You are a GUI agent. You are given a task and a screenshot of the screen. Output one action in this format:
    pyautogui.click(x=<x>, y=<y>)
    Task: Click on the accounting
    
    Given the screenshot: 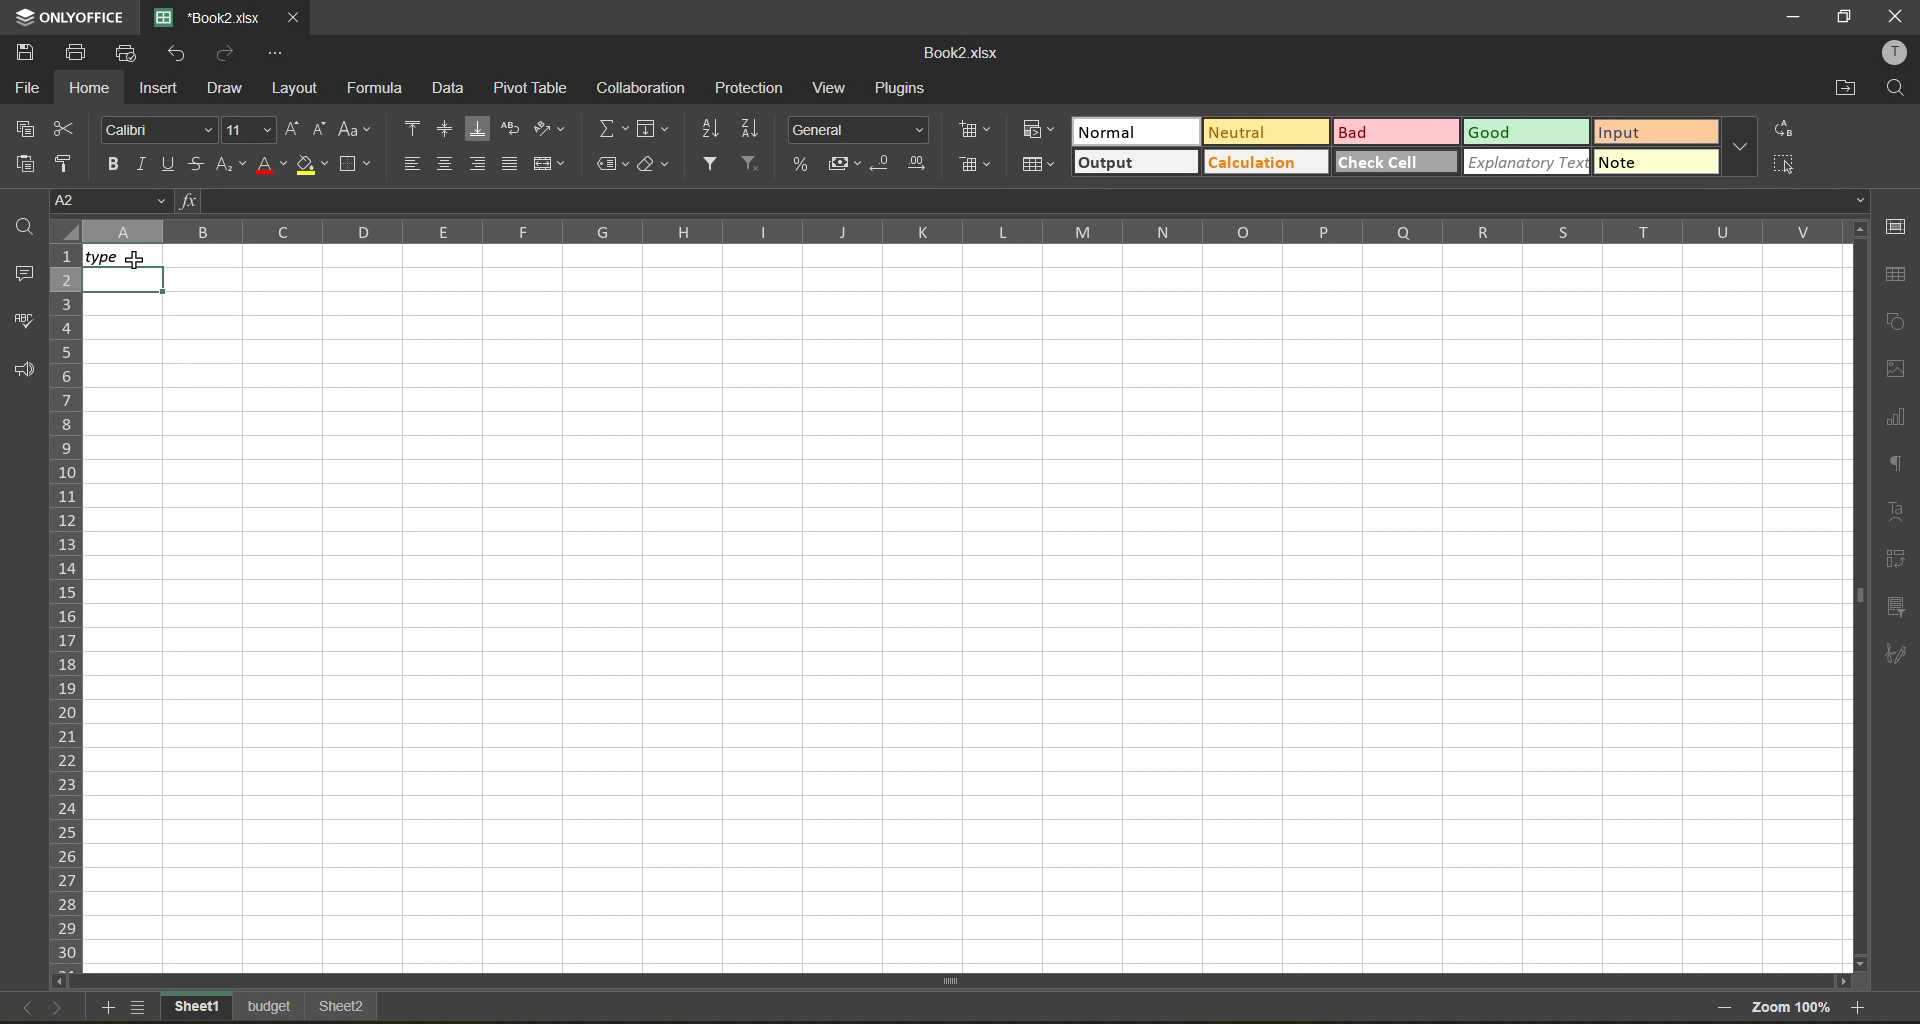 What is the action you would take?
    pyautogui.click(x=847, y=164)
    